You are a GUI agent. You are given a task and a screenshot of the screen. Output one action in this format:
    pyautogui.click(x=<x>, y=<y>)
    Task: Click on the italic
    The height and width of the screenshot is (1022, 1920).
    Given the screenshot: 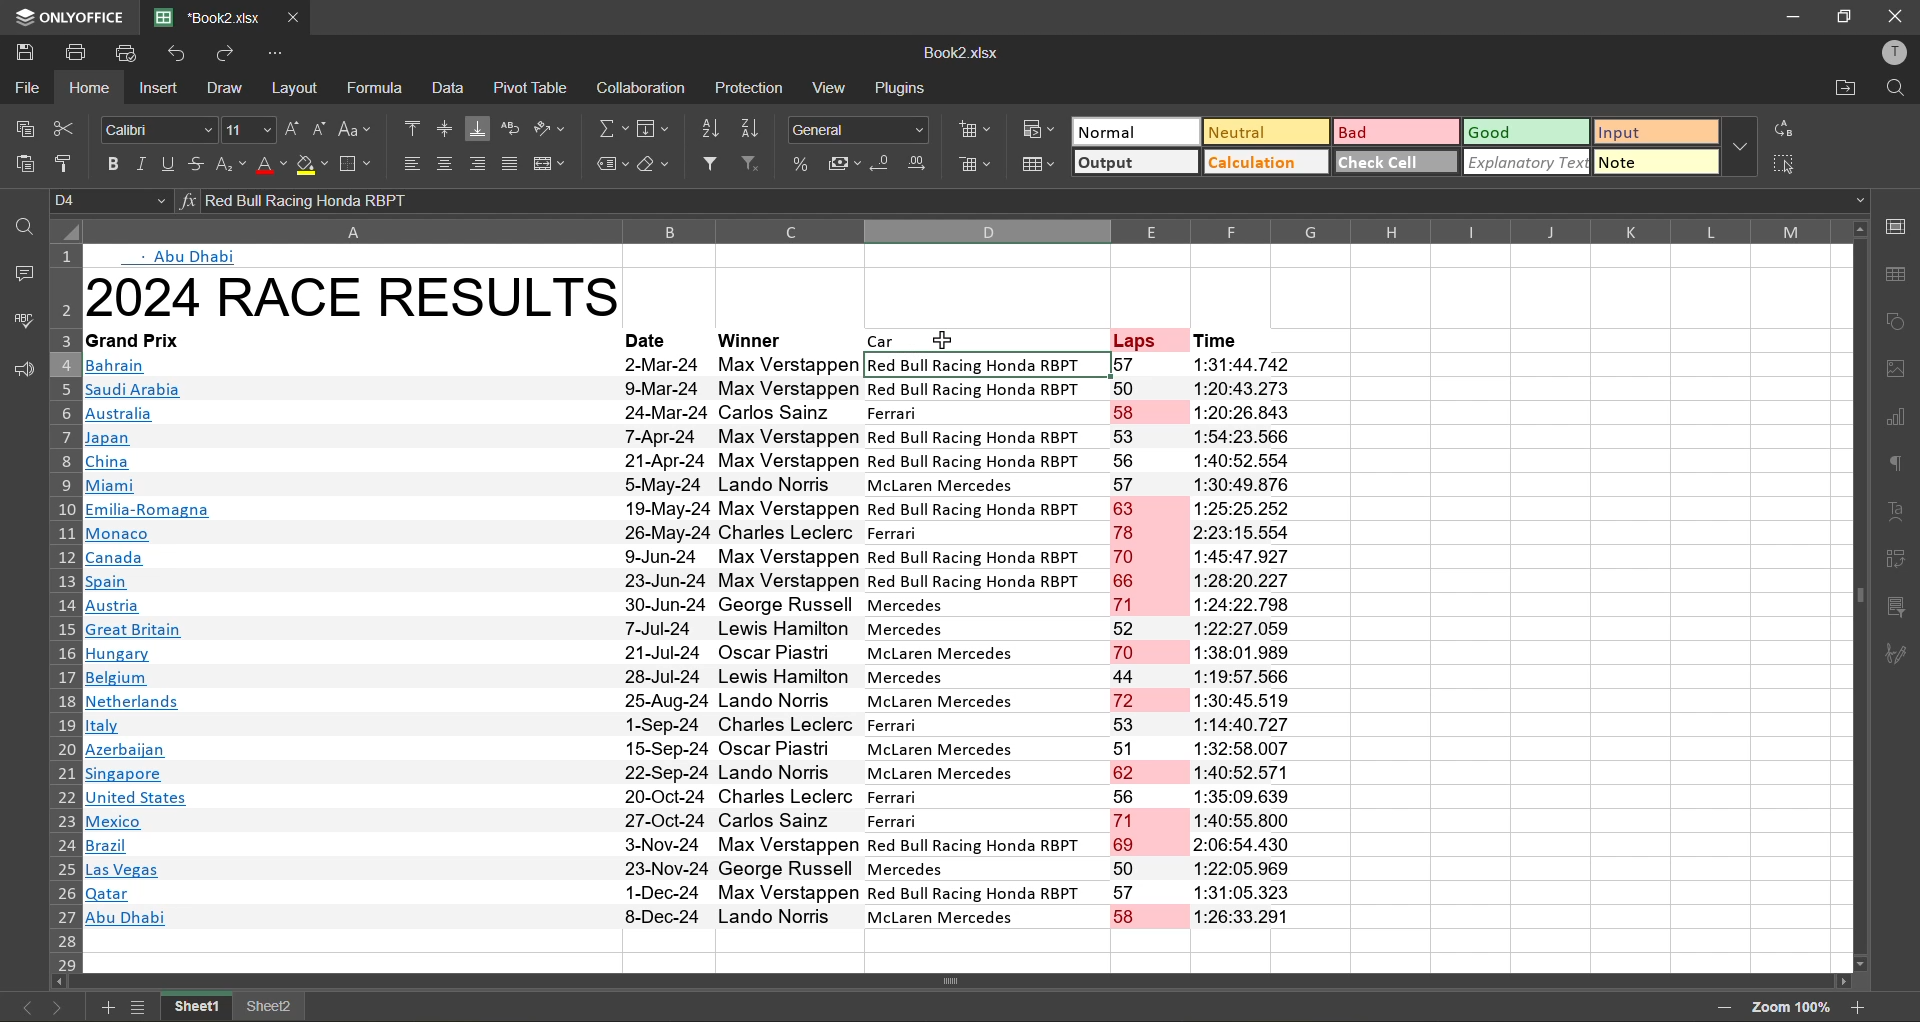 What is the action you would take?
    pyautogui.click(x=145, y=164)
    